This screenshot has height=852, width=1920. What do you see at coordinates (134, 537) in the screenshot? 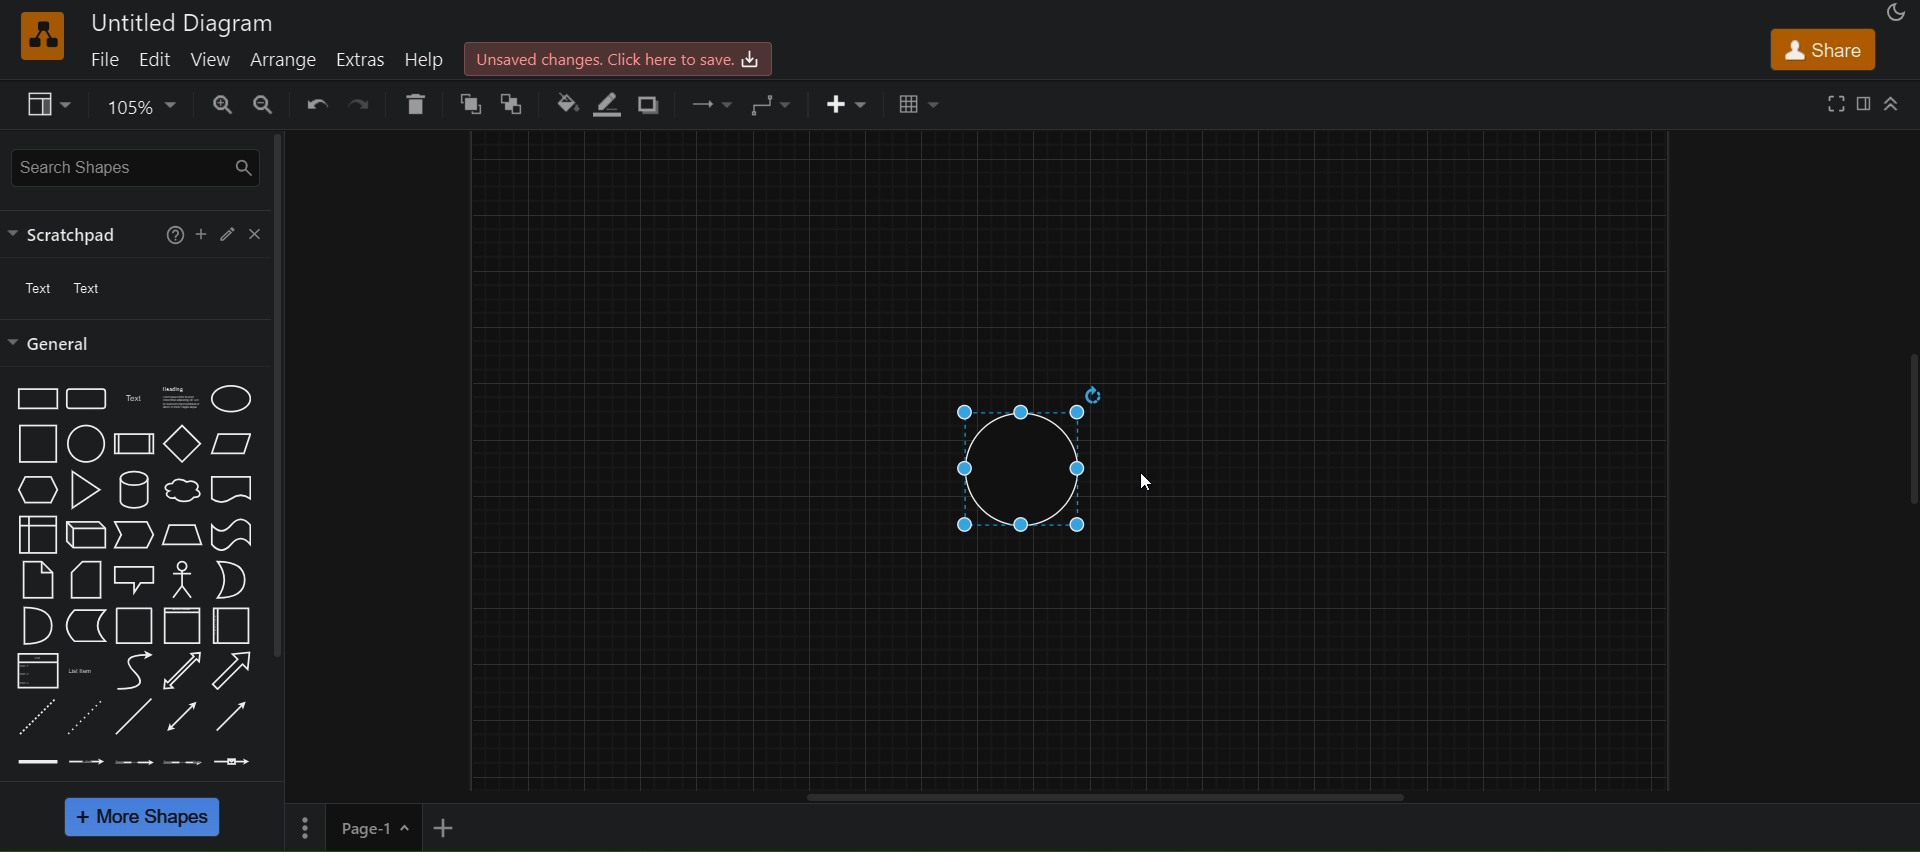
I see `steps` at bounding box center [134, 537].